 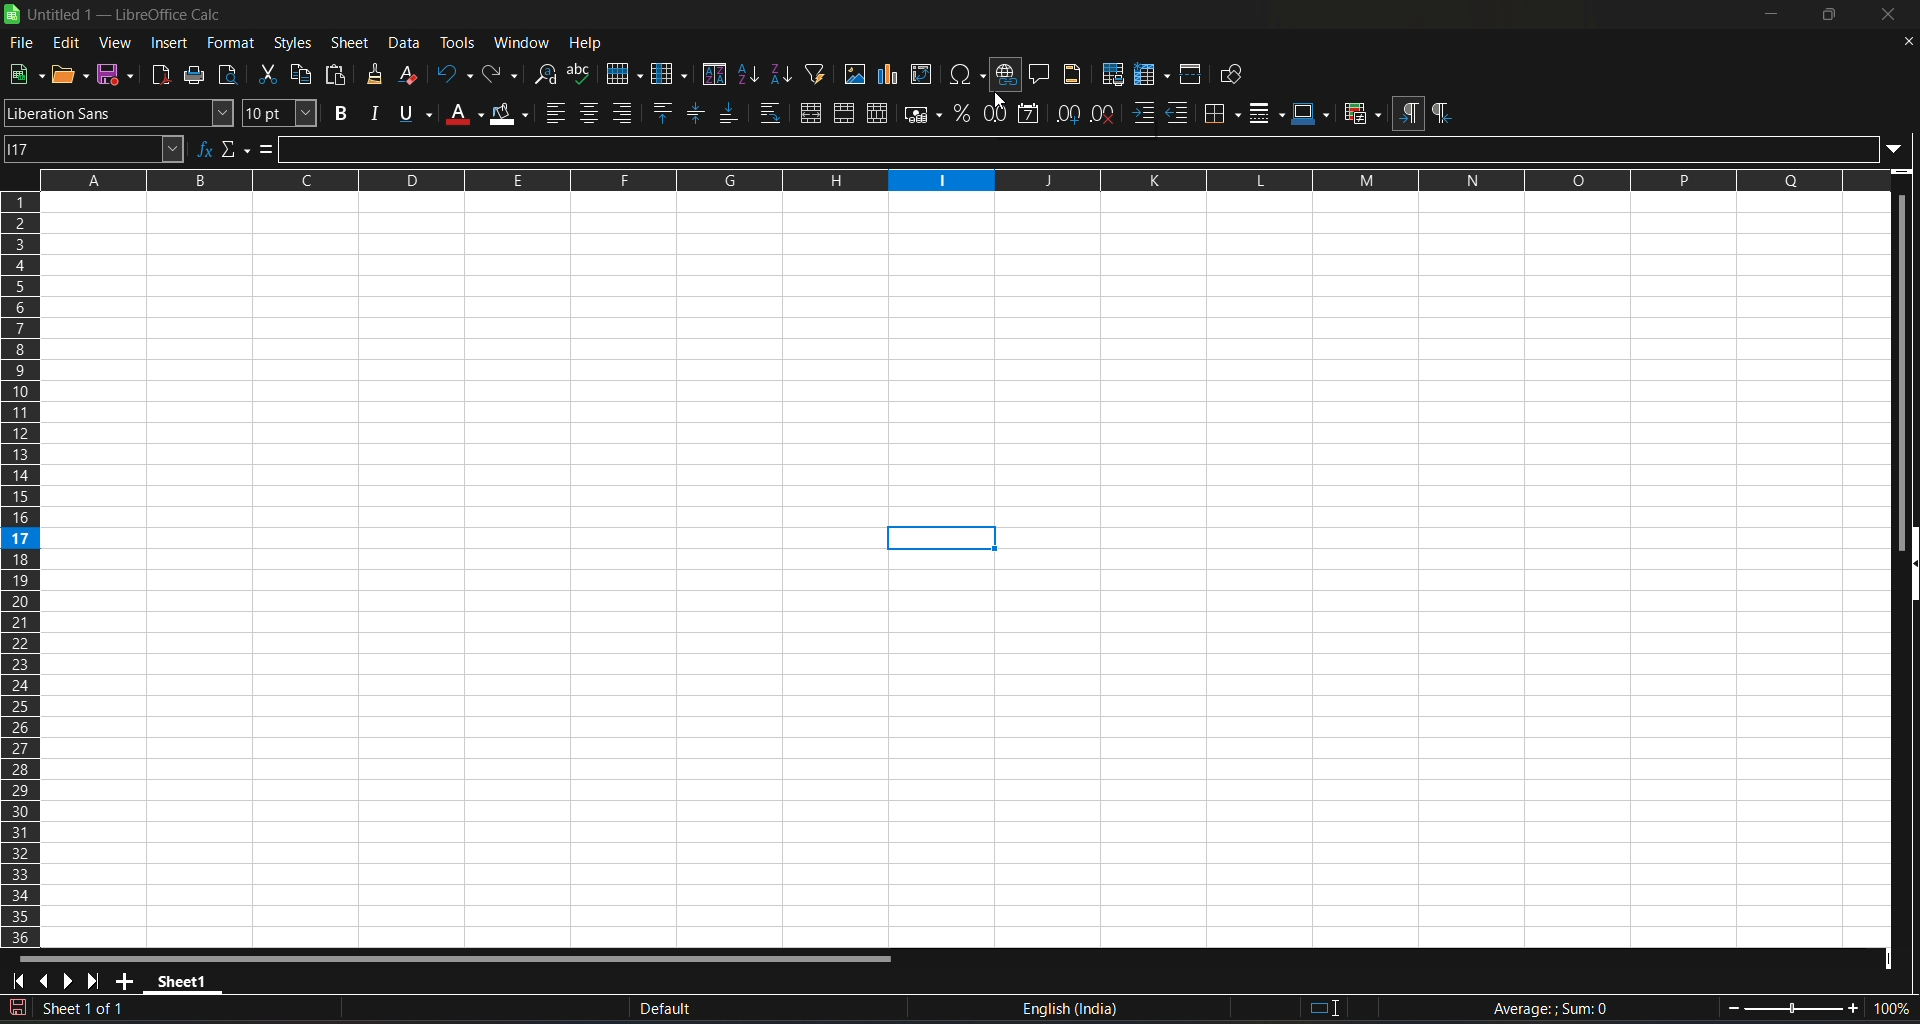 I want to click on center vertically, so click(x=698, y=112).